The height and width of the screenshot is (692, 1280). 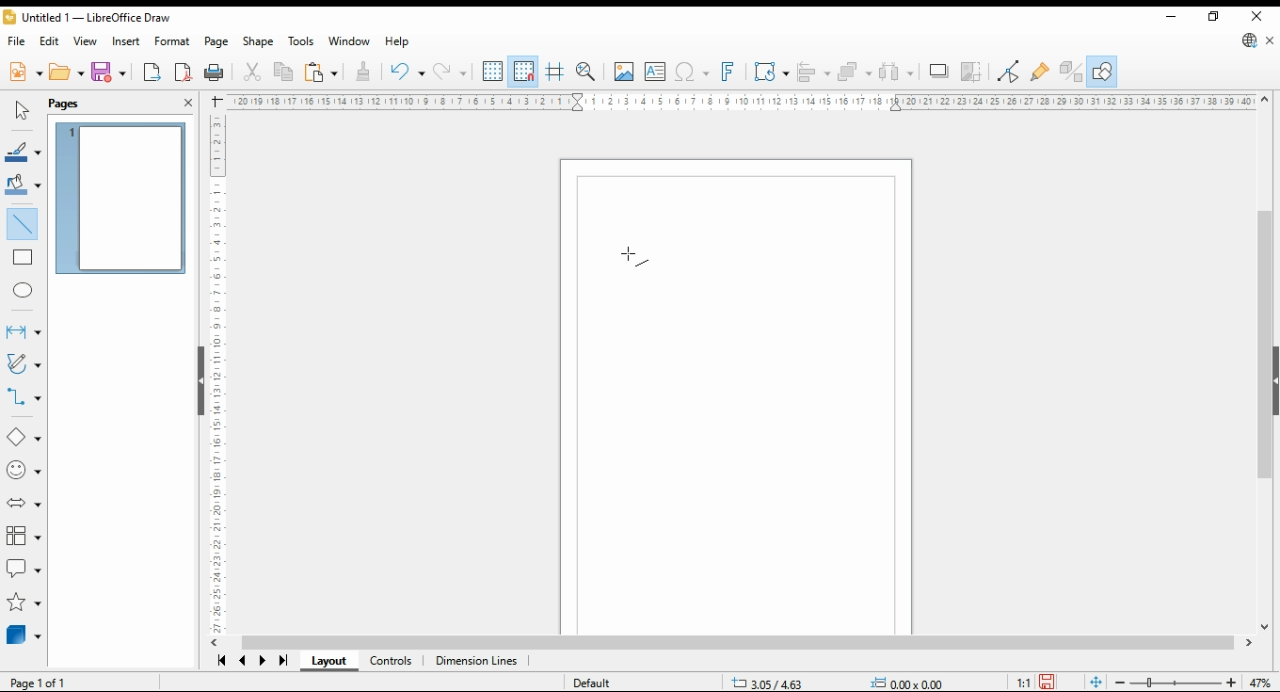 I want to click on lines and arrows, so click(x=23, y=331).